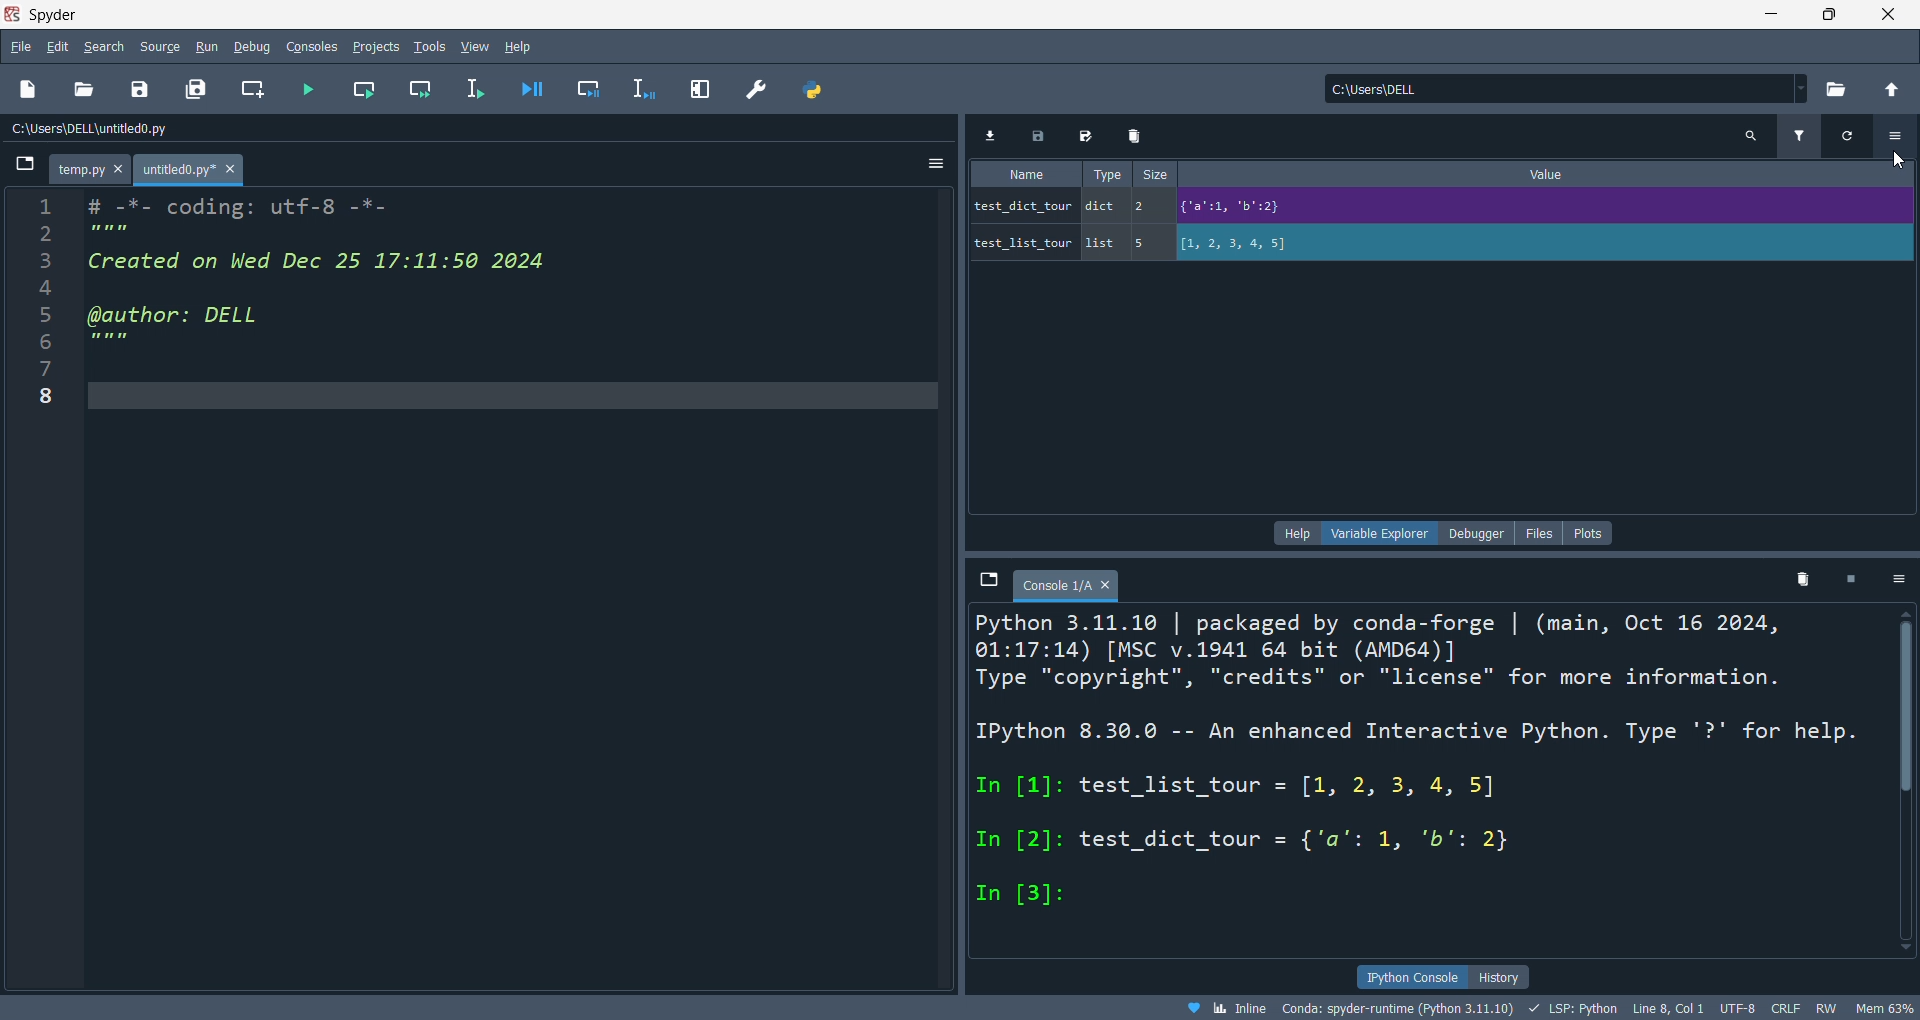 Image resolution: width=1920 pixels, height=1020 pixels. I want to click on debug, so click(251, 46).